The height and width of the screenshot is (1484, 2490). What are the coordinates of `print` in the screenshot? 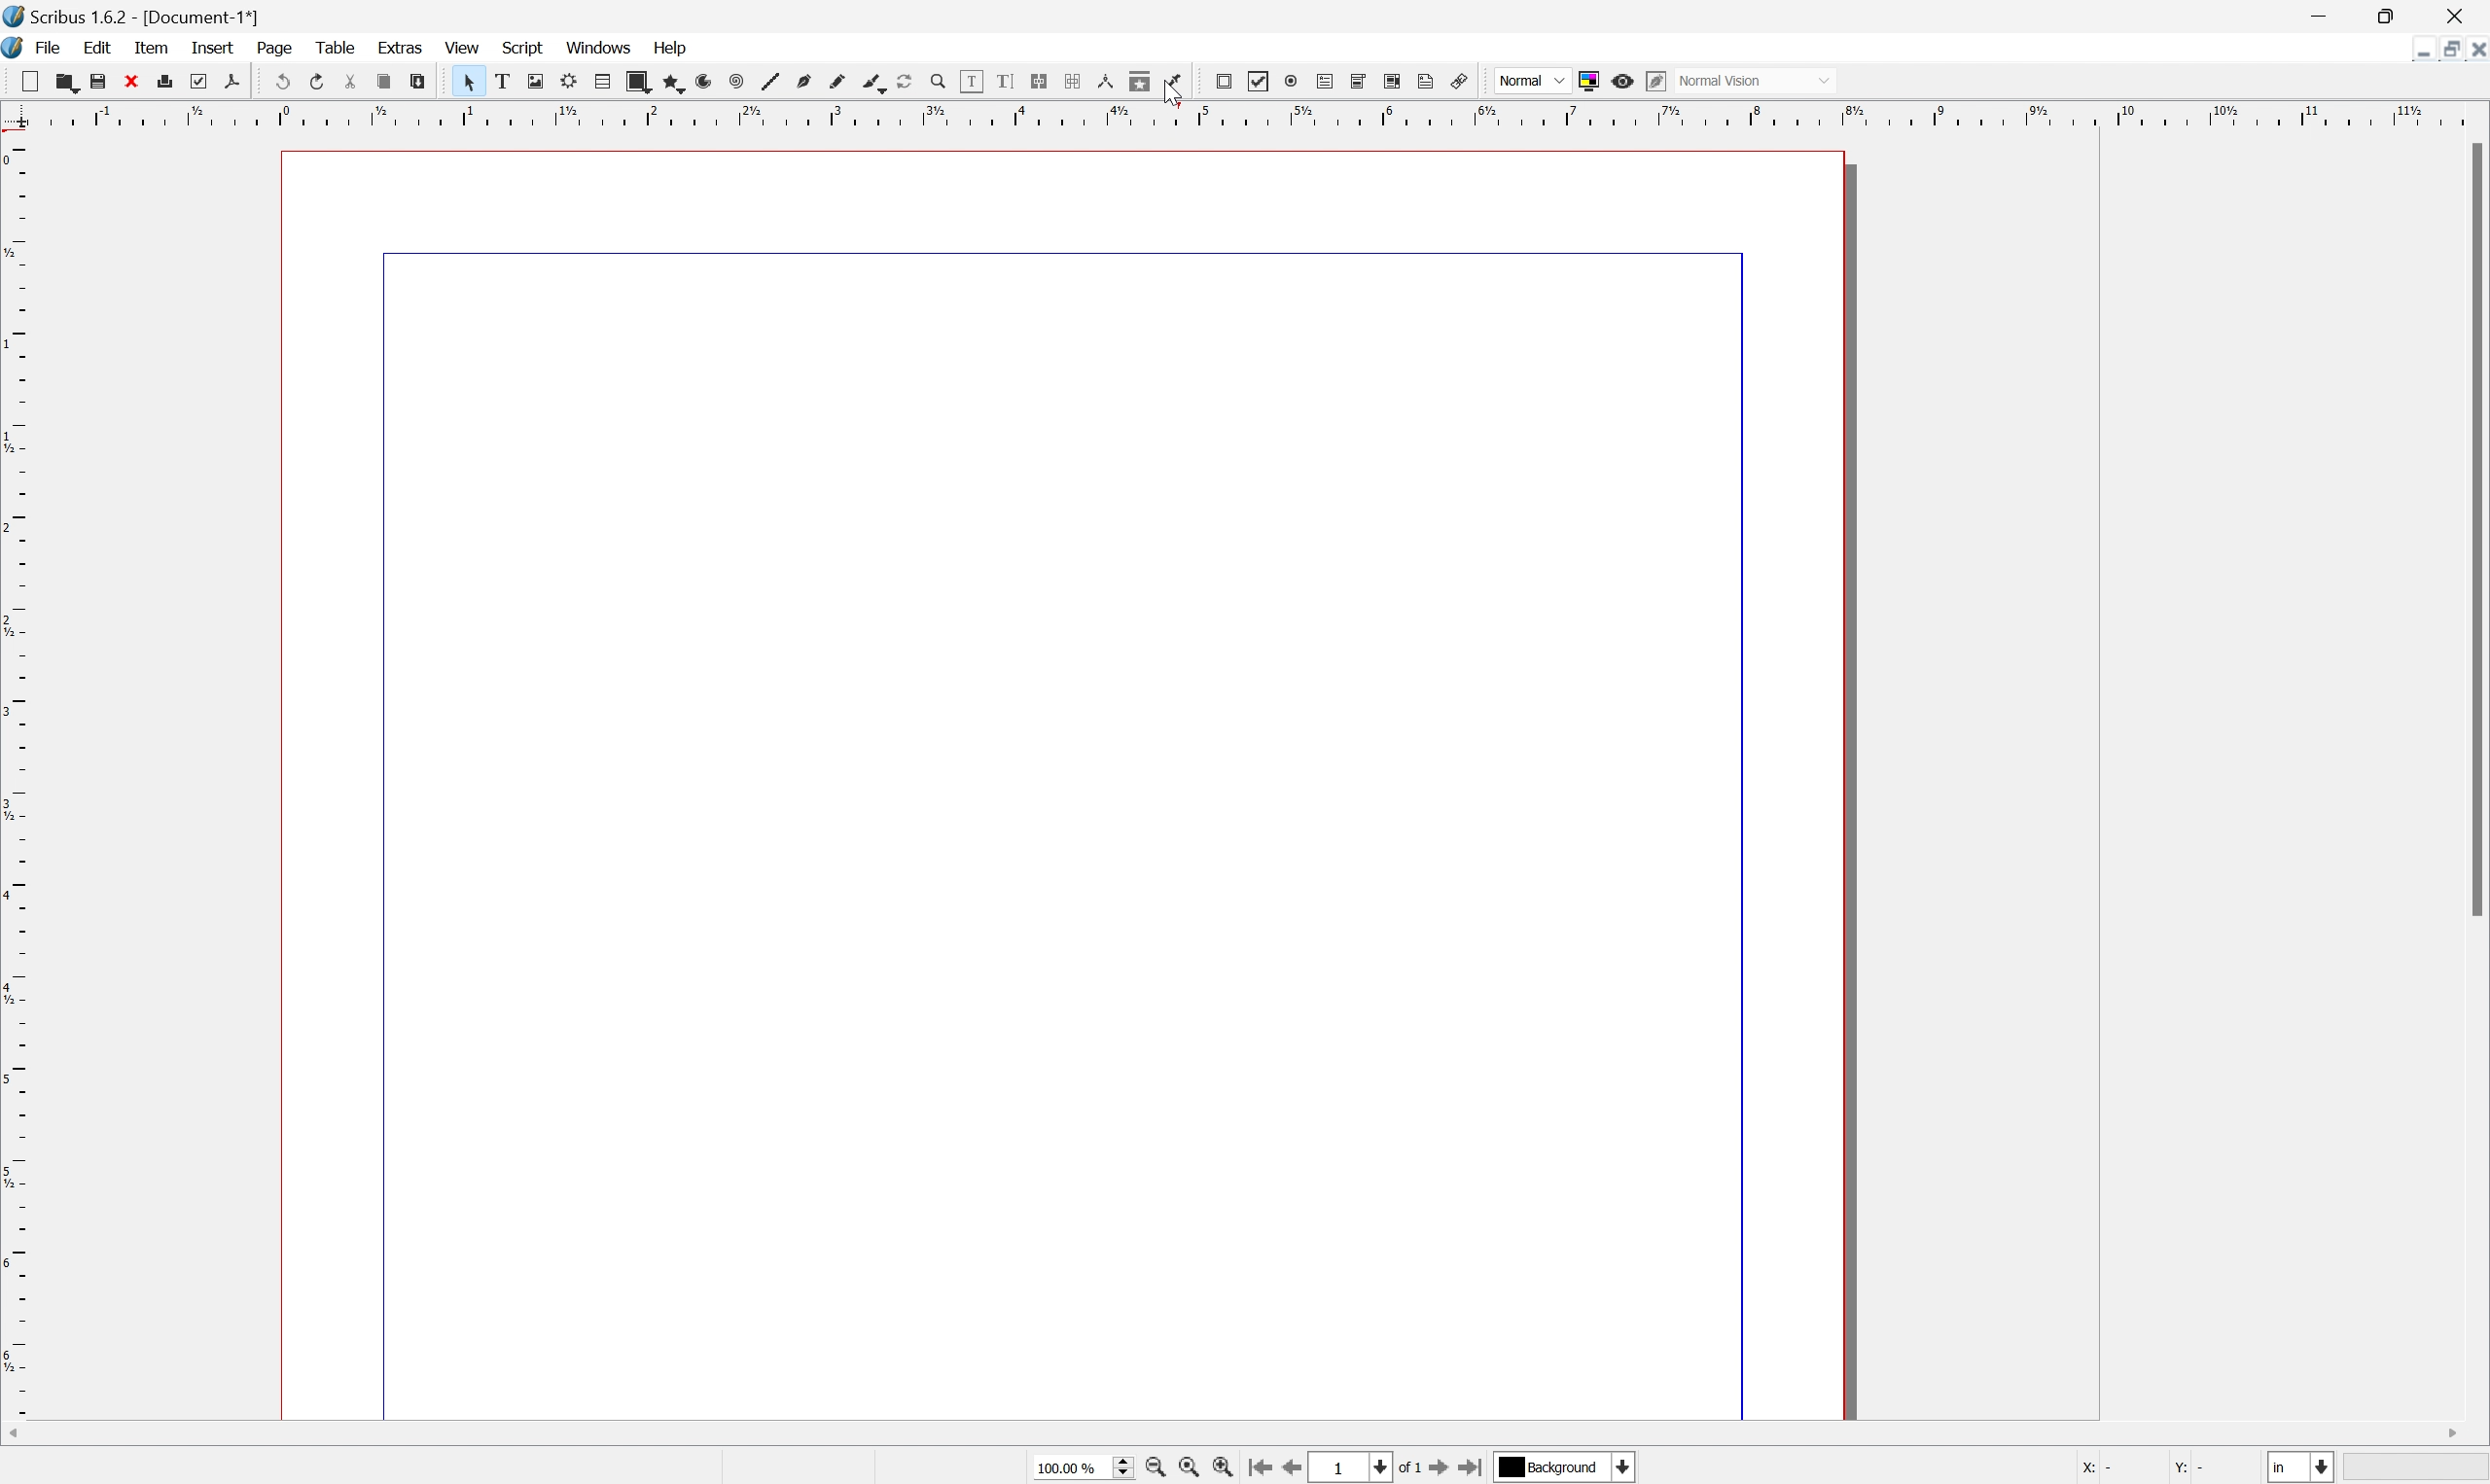 It's located at (164, 83).